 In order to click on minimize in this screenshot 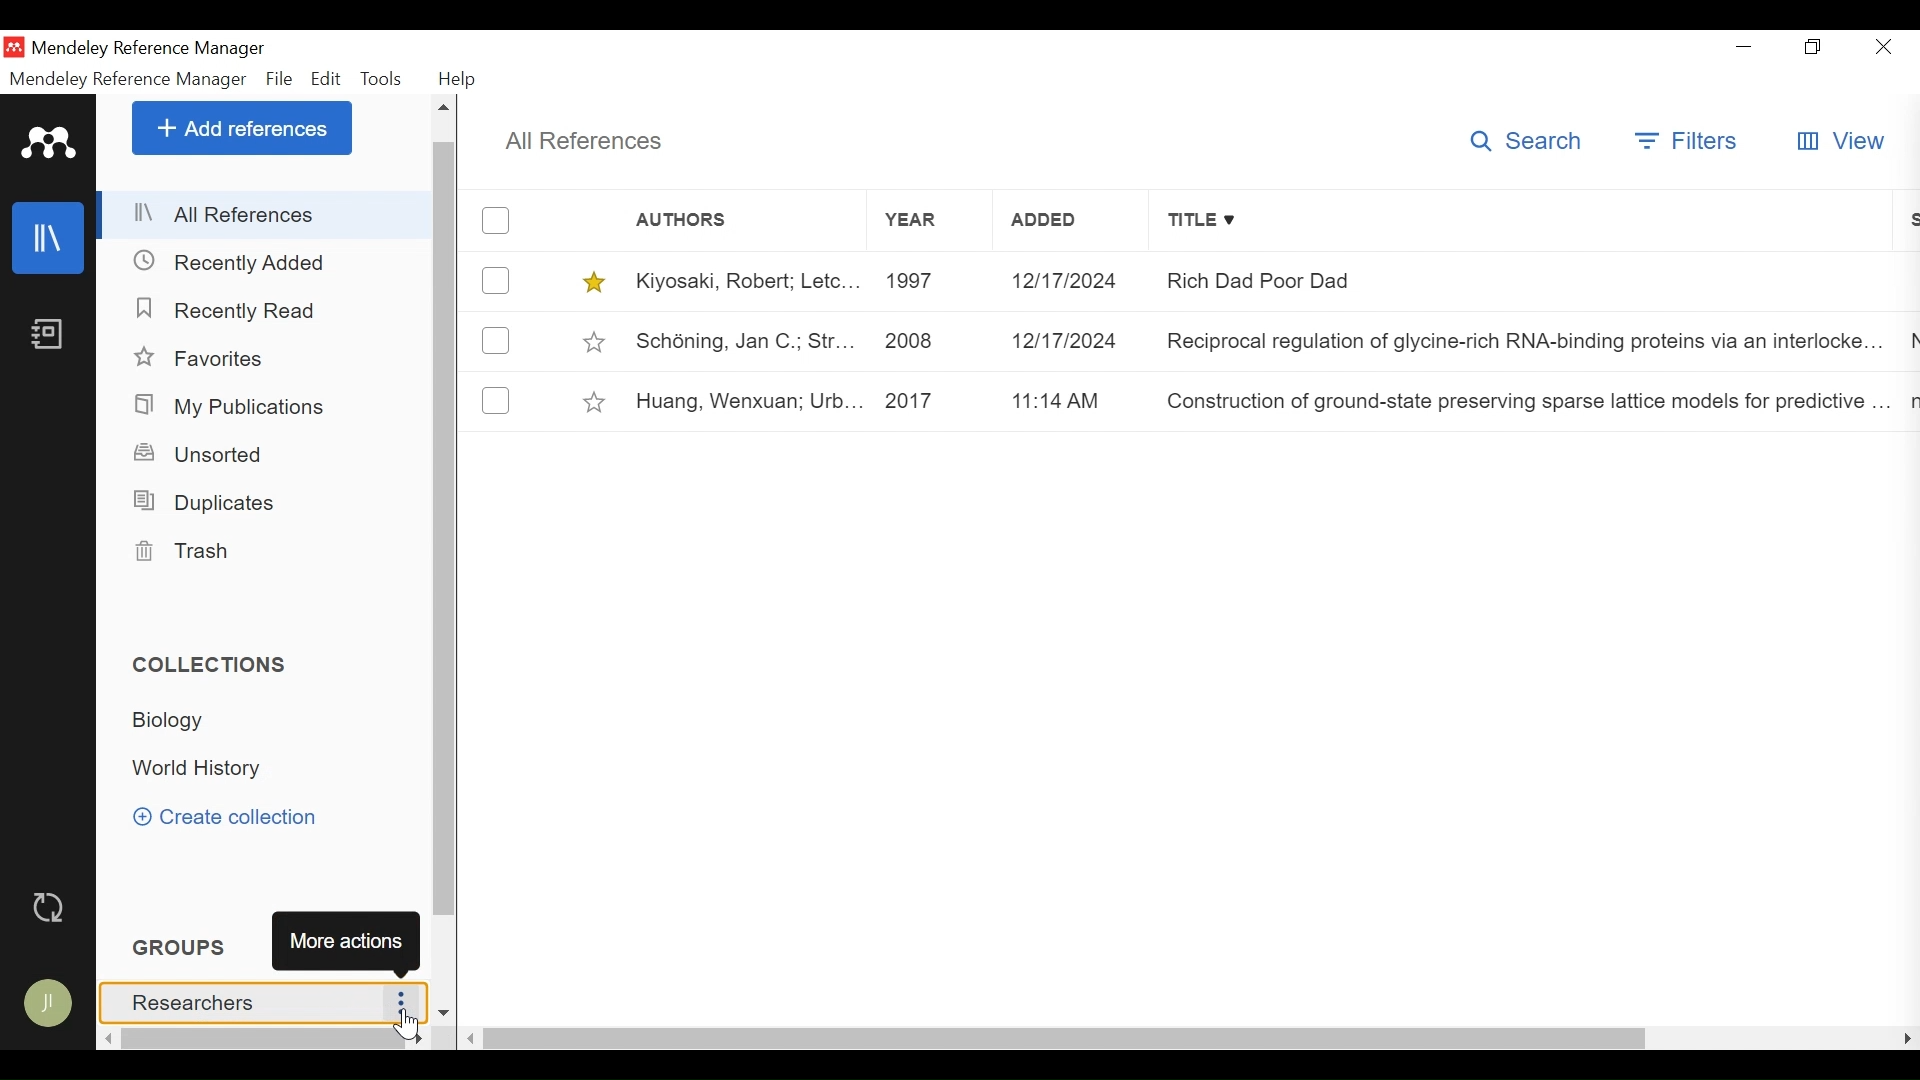, I will do `click(1744, 44)`.